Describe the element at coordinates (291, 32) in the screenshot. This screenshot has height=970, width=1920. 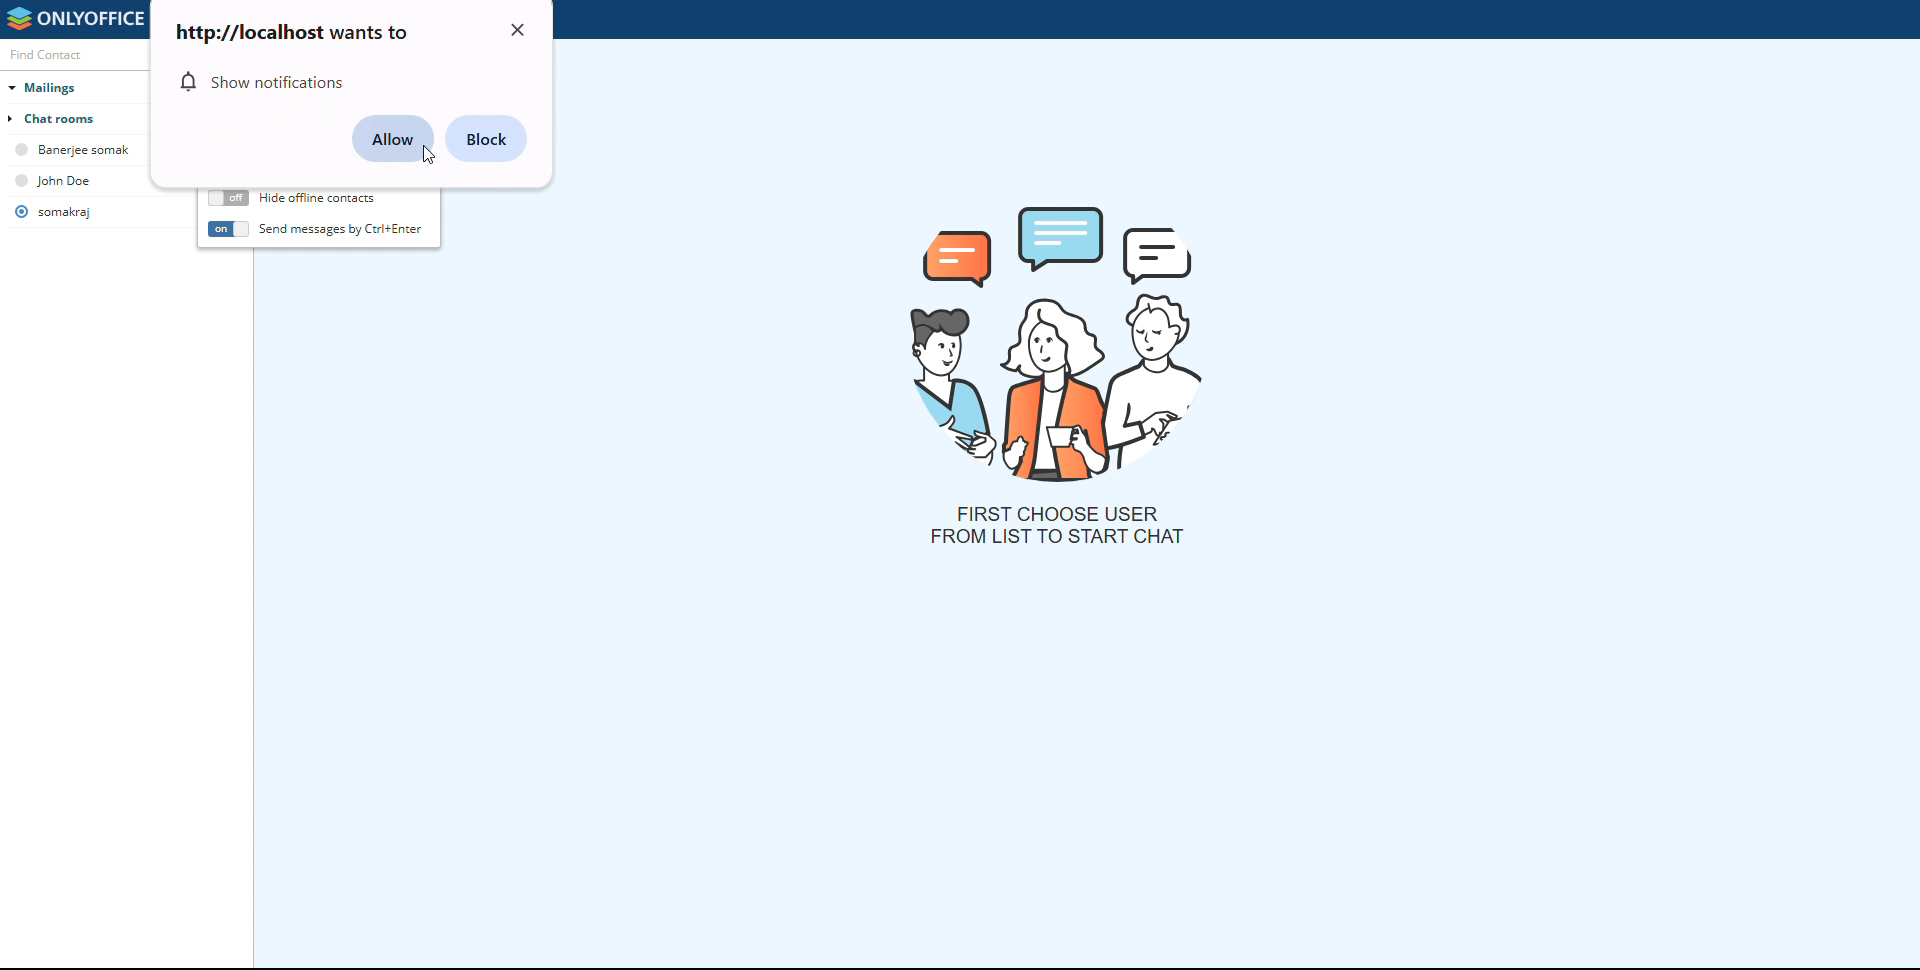
I see `http://localhost wants to` at that location.